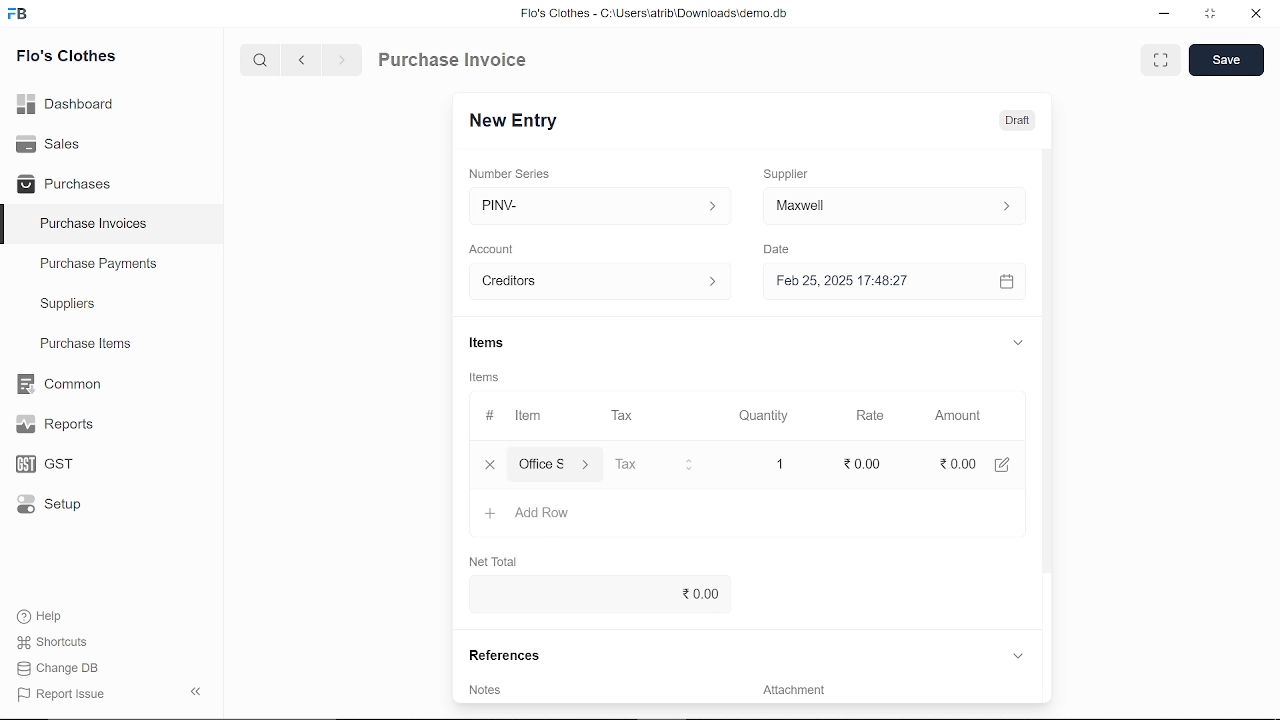 Image resolution: width=1280 pixels, height=720 pixels. Describe the element at coordinates (66, 102) in the screenshot. I see `Dashboard` at that location.